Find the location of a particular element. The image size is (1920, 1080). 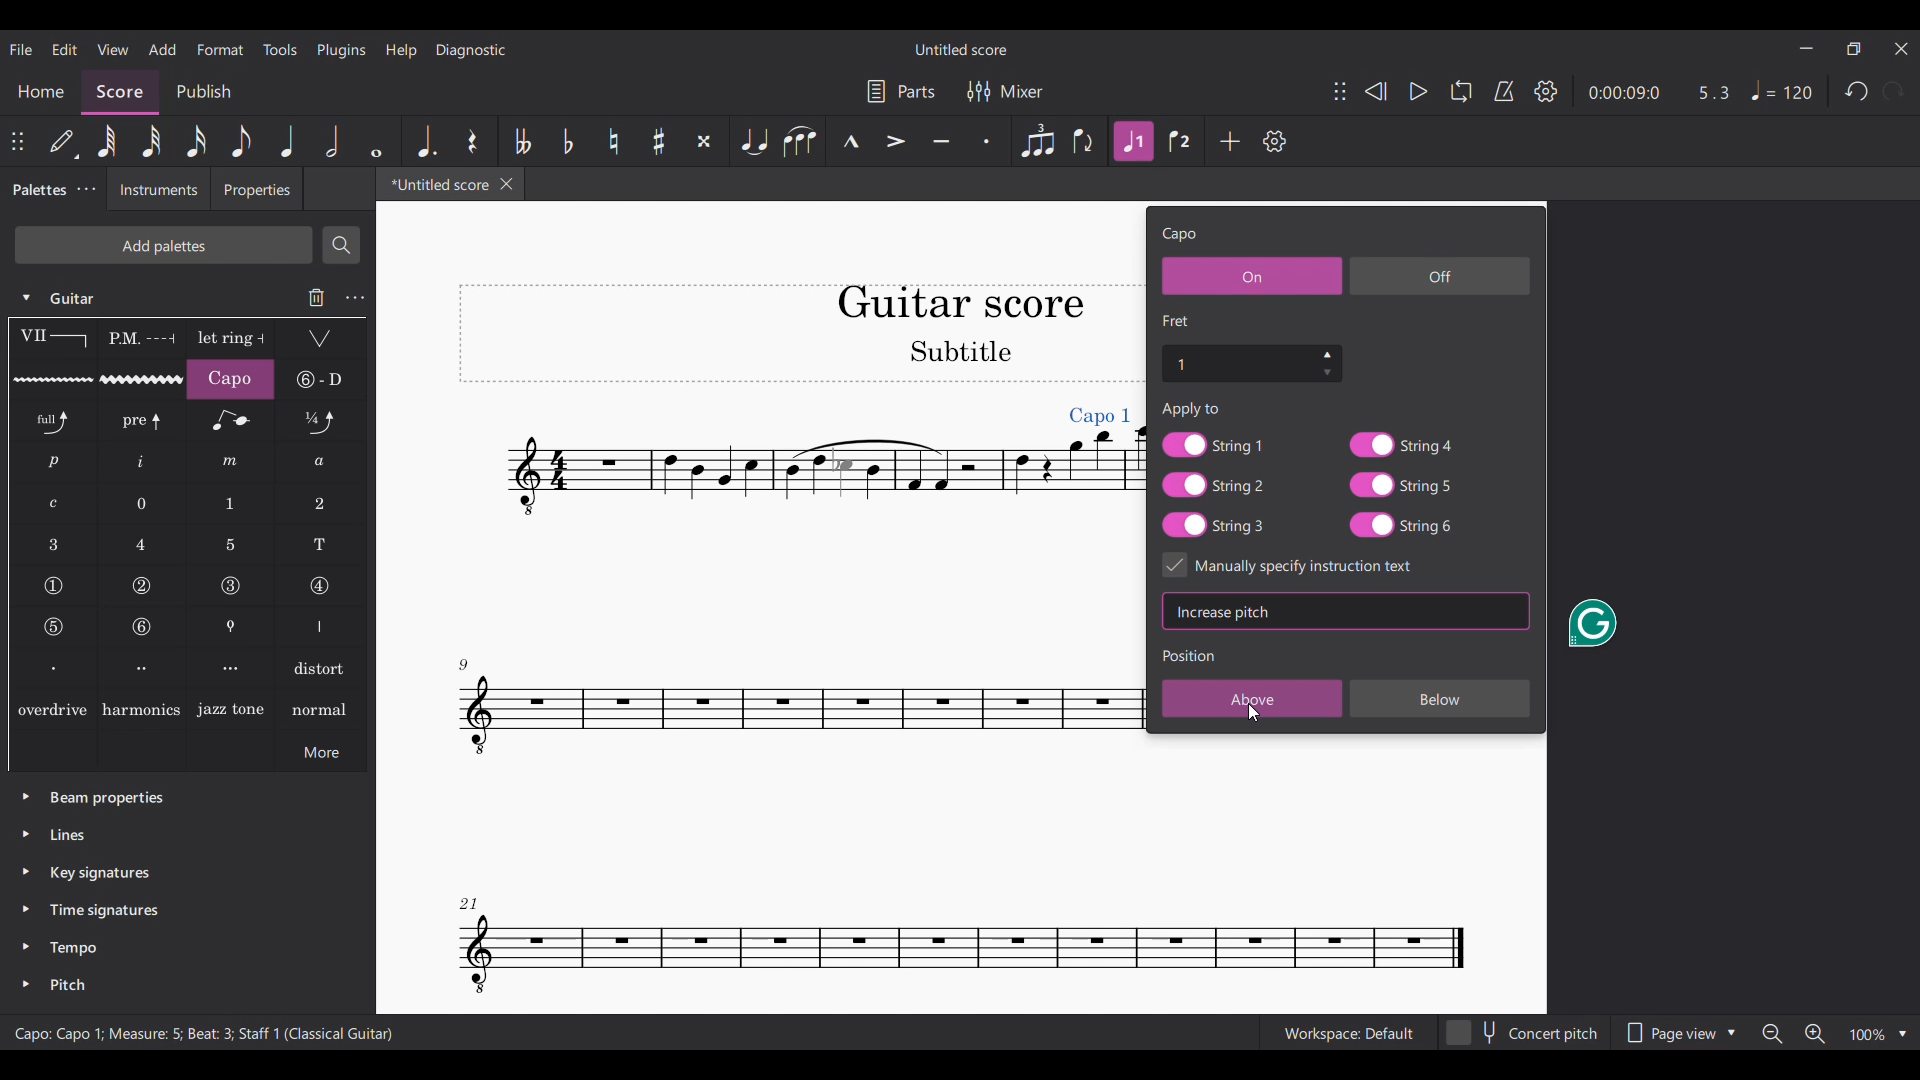

64th note is located at coordinates (107, 141).